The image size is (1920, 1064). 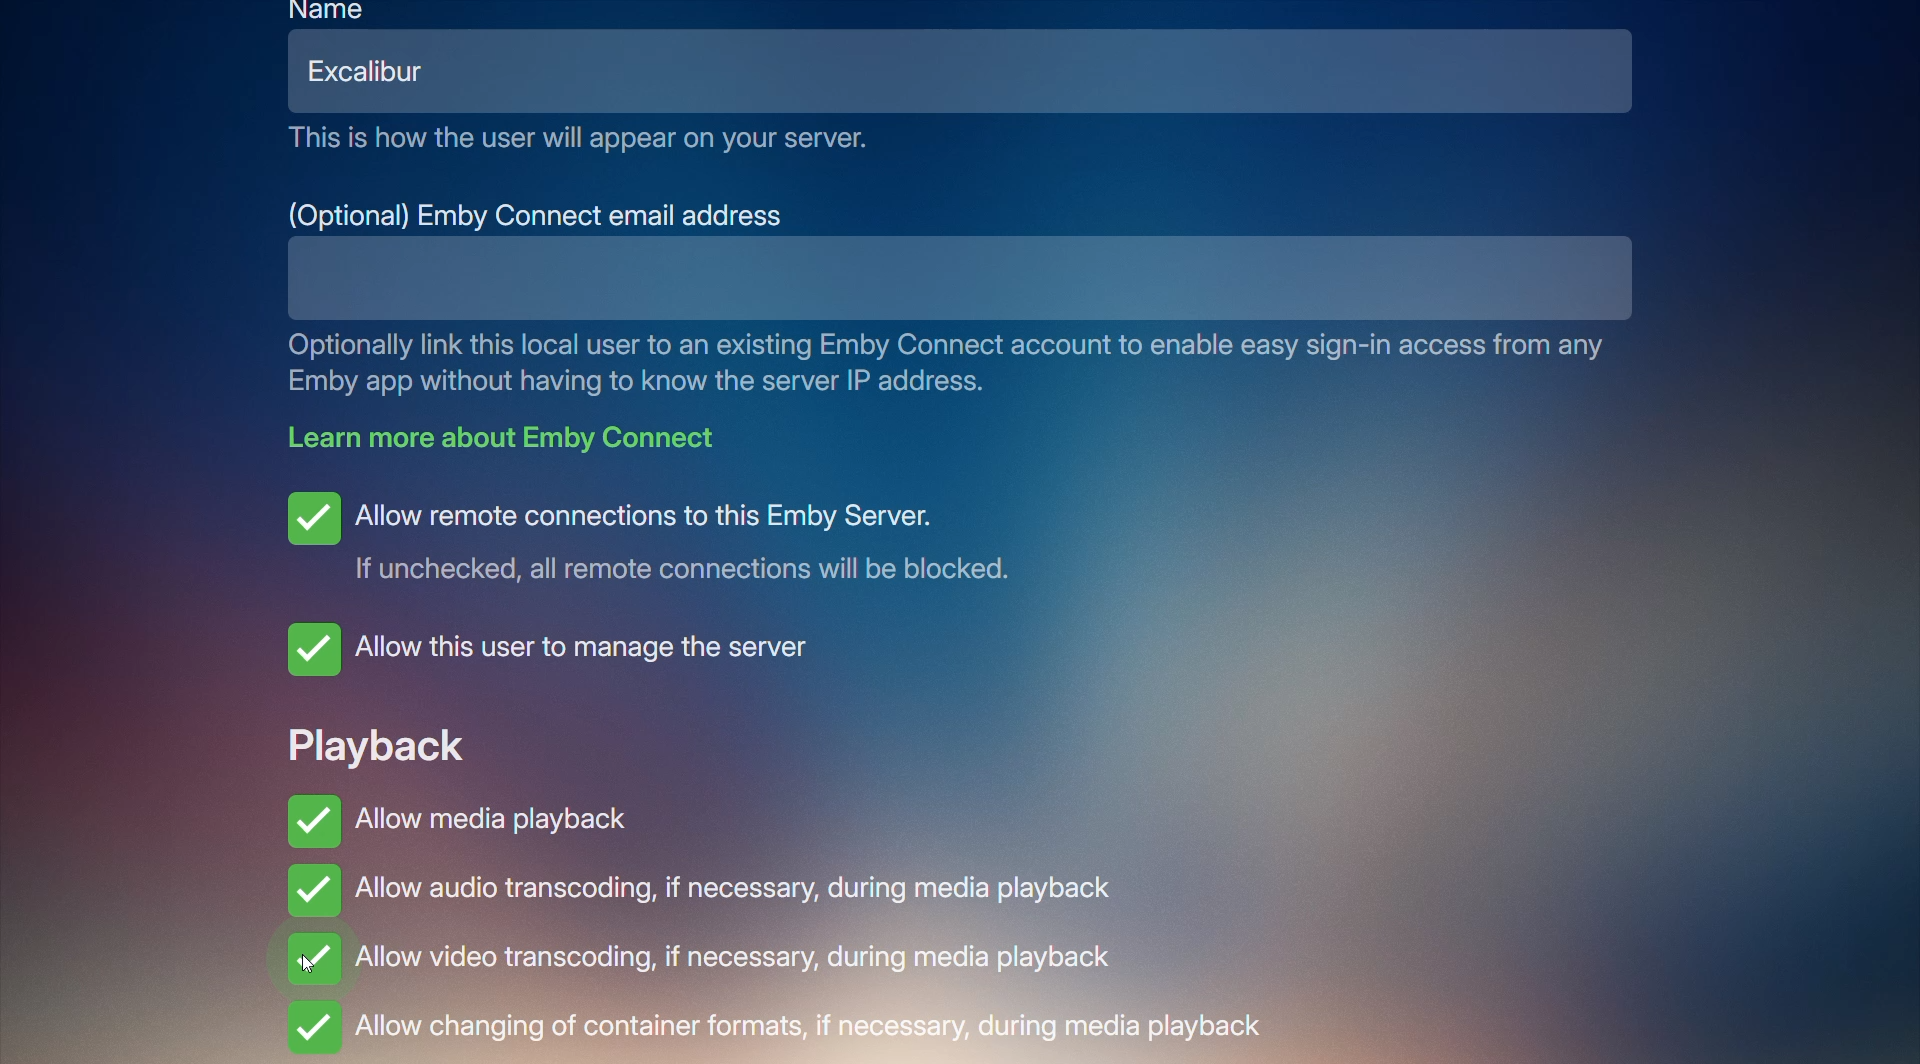 I want to click on Allow this user to manage the server, so click(x=565, y=649).